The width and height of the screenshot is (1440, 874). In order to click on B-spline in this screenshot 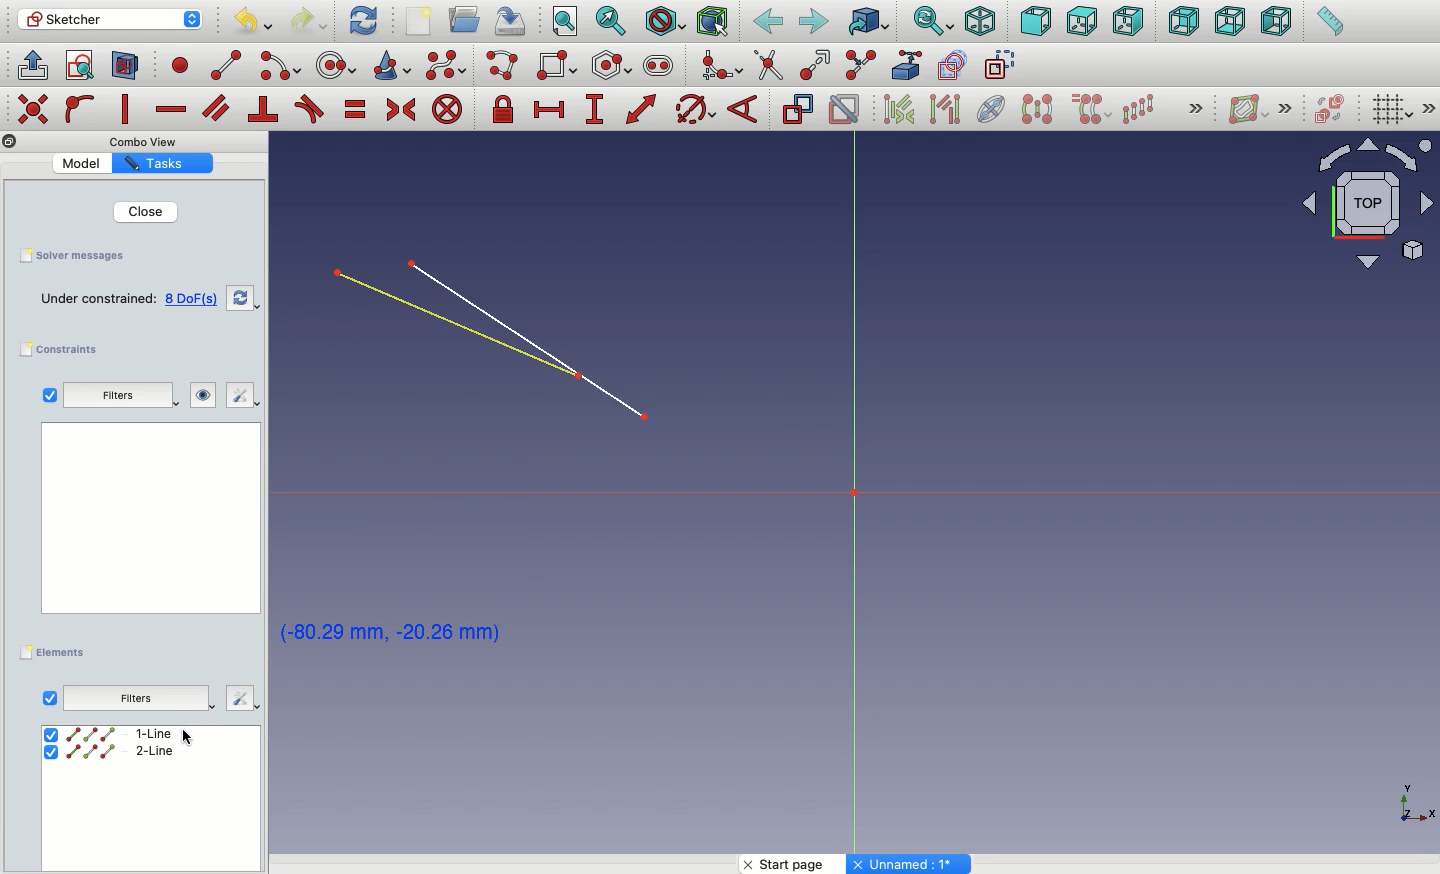, I will do `click(446, 66)`.